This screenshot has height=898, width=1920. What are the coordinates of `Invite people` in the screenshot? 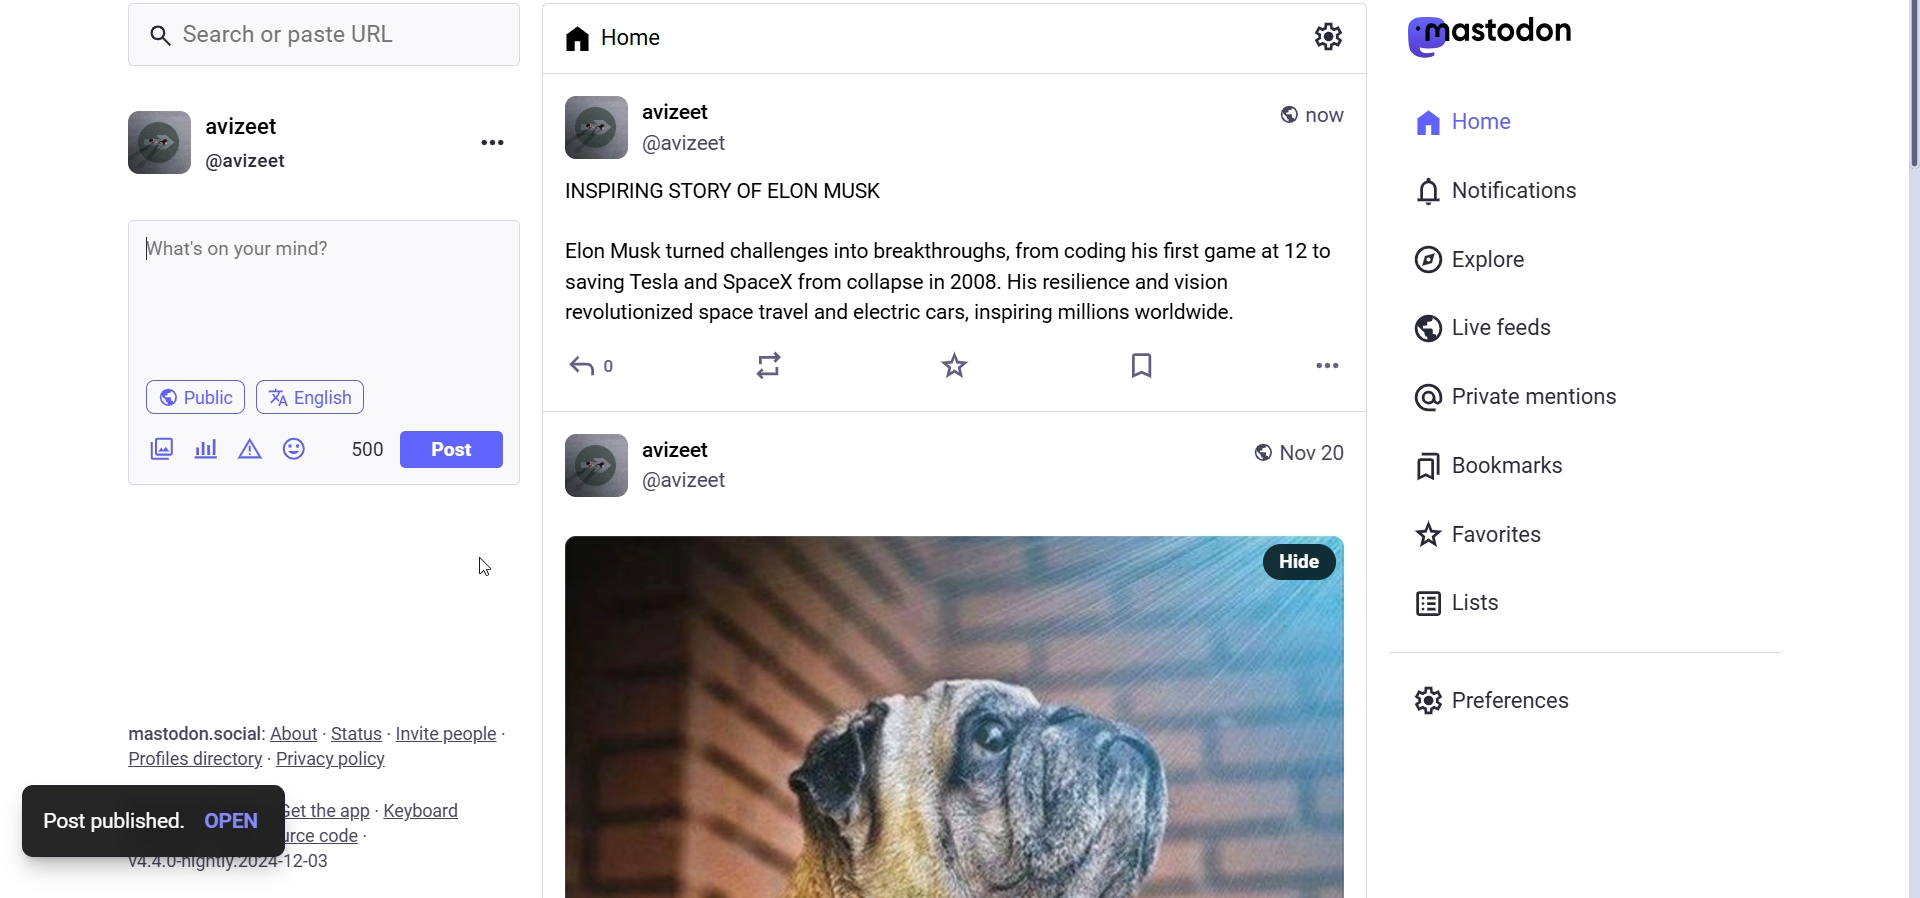 It's located at (449, 732).